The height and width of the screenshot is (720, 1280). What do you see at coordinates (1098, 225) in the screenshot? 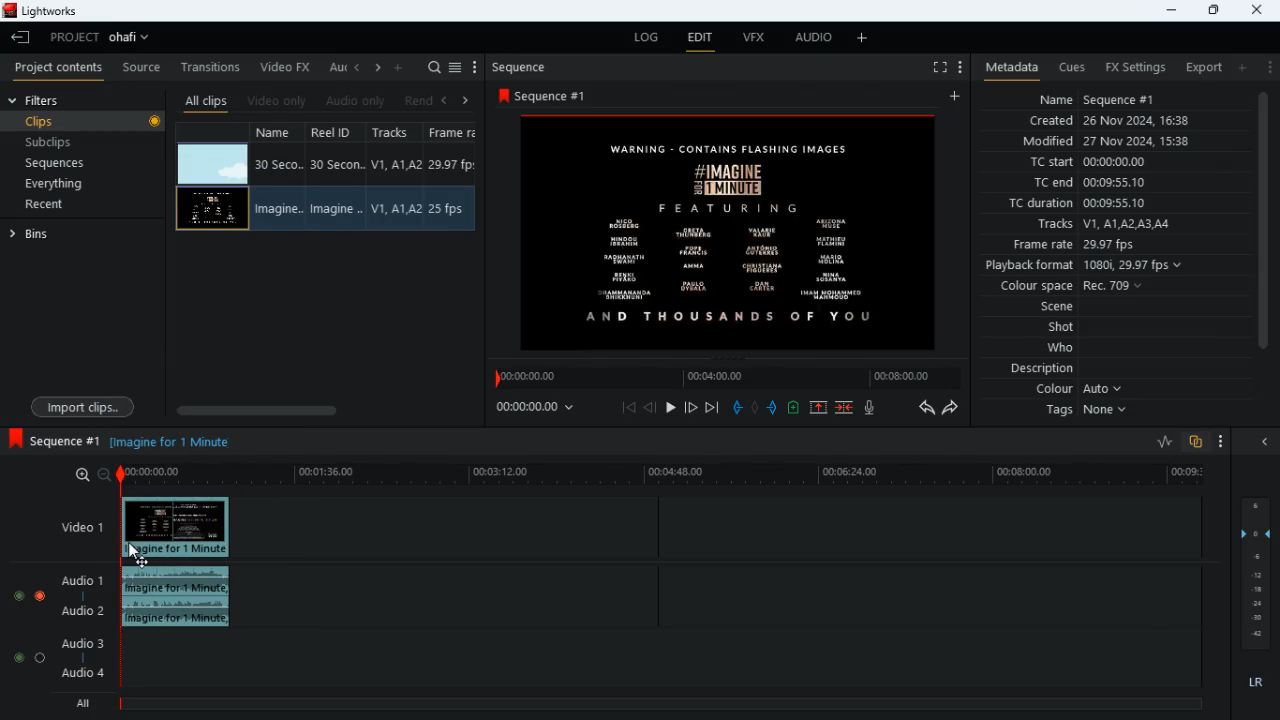
I see `tracks` at bounding box center [1098, 225].